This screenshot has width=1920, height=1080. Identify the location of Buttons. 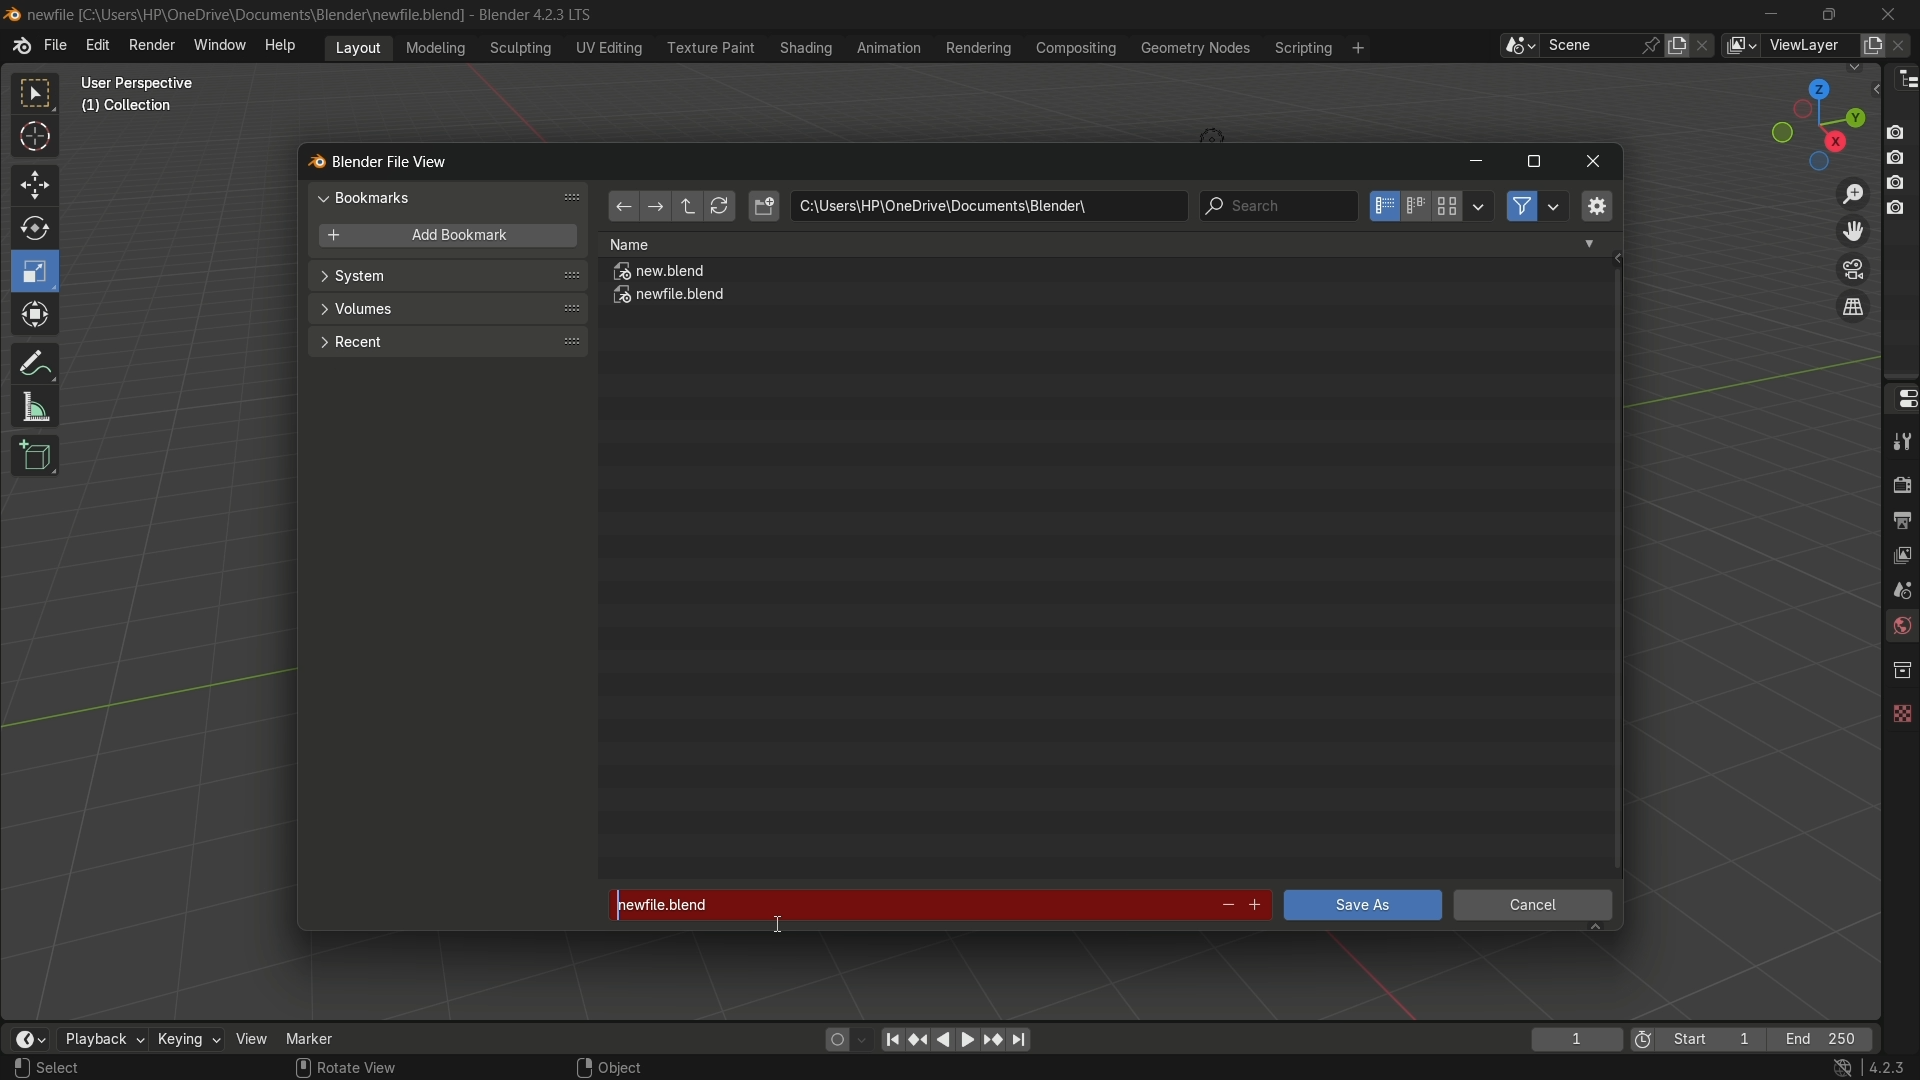
(1903, 168).